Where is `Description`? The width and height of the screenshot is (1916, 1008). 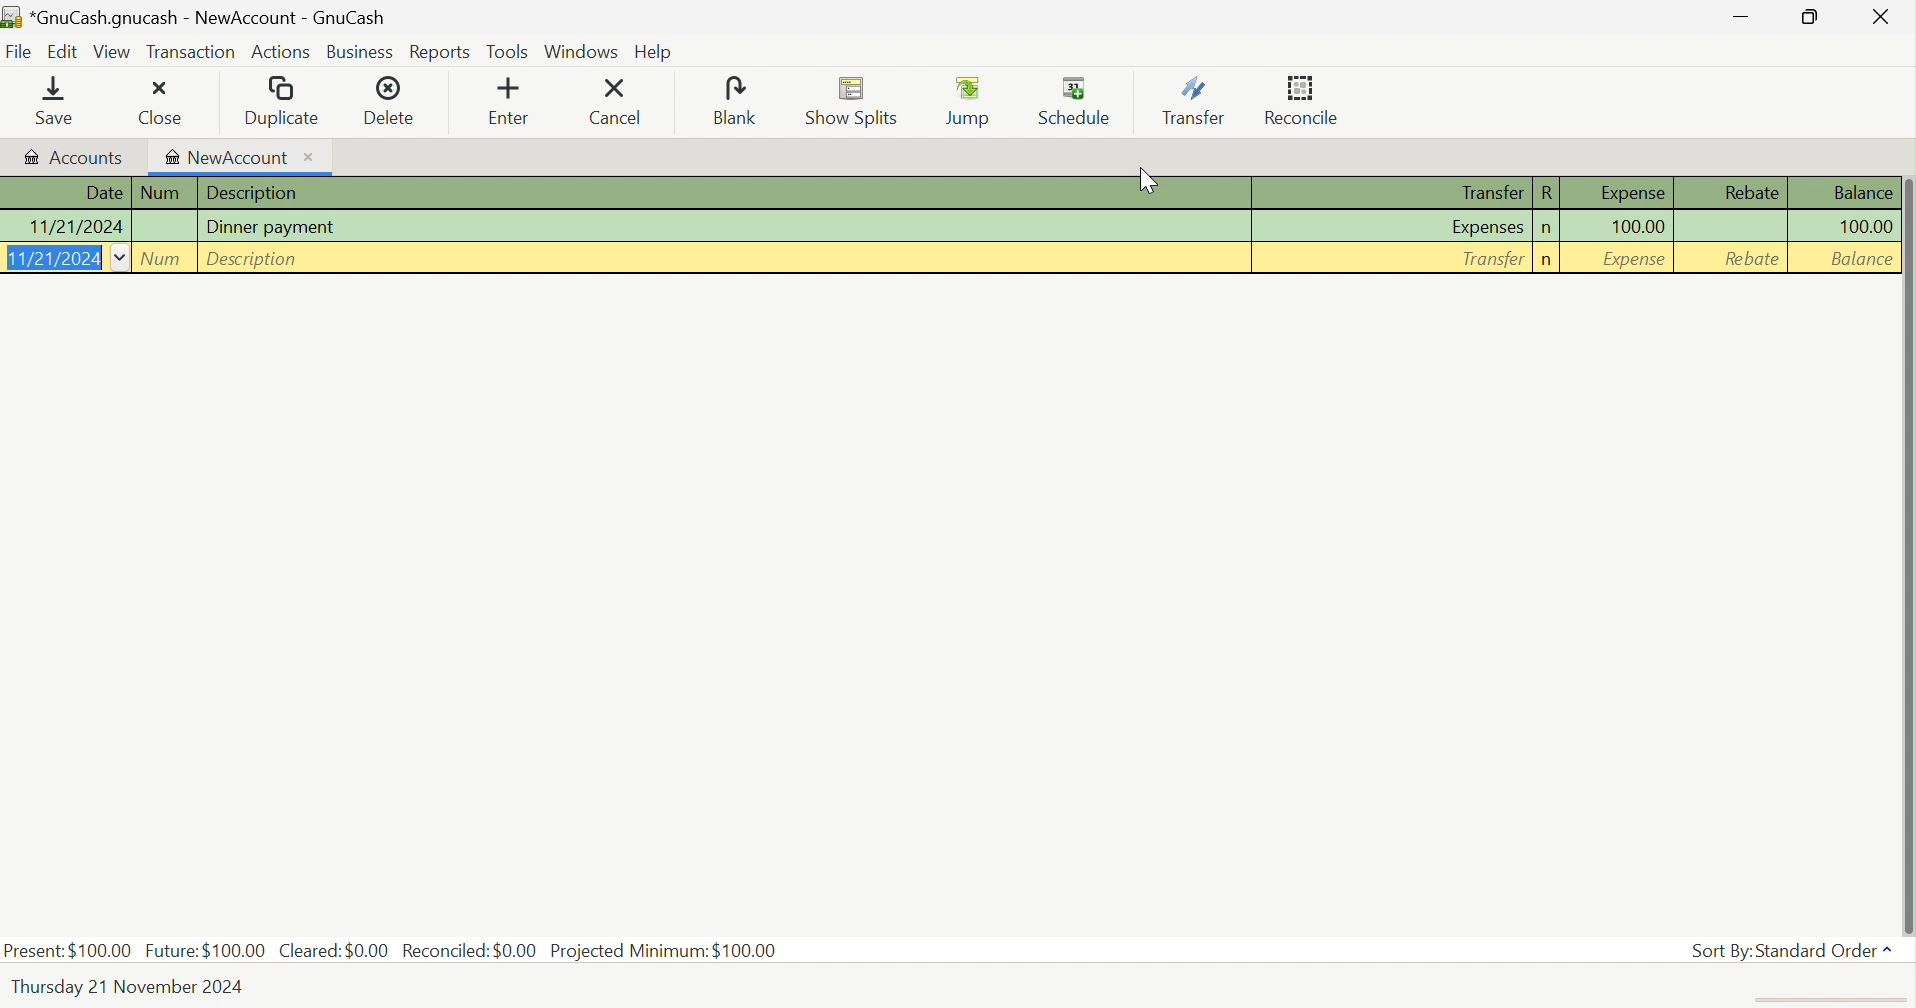
Description is located at coordinates (256, 192).